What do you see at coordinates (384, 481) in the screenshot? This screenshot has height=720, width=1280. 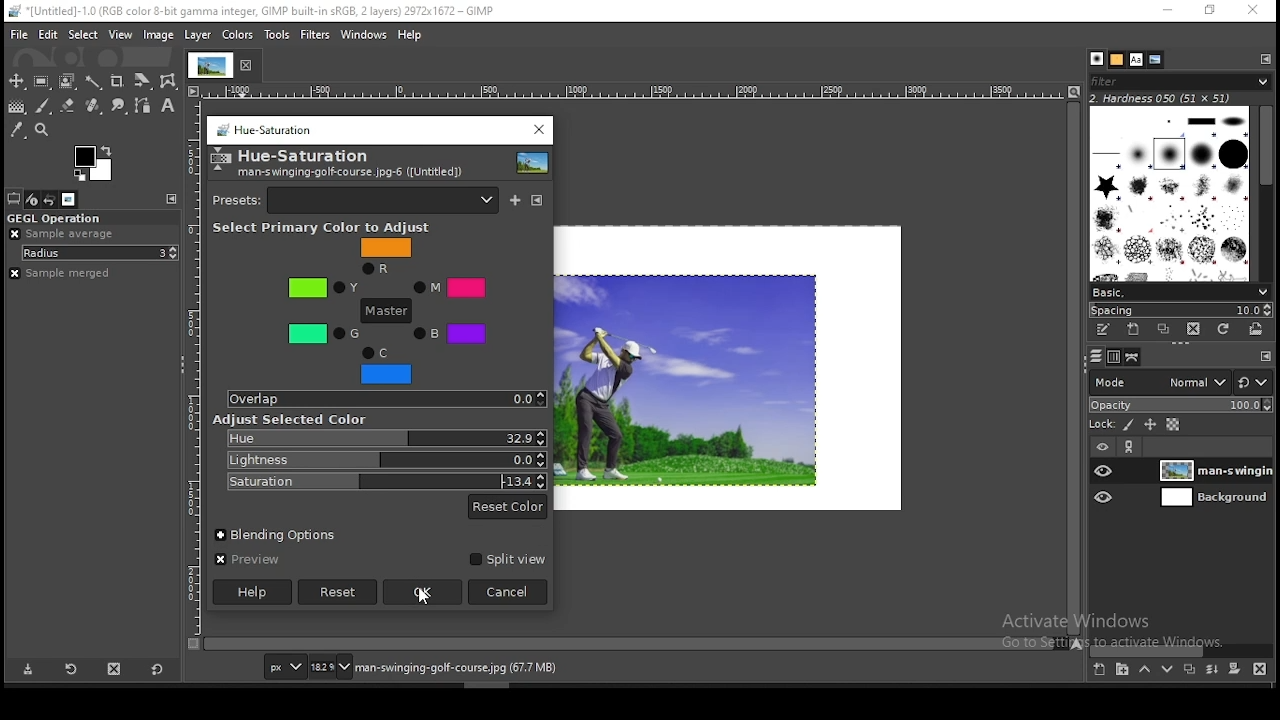 I see `saturation` at bounding box center [384, 481].